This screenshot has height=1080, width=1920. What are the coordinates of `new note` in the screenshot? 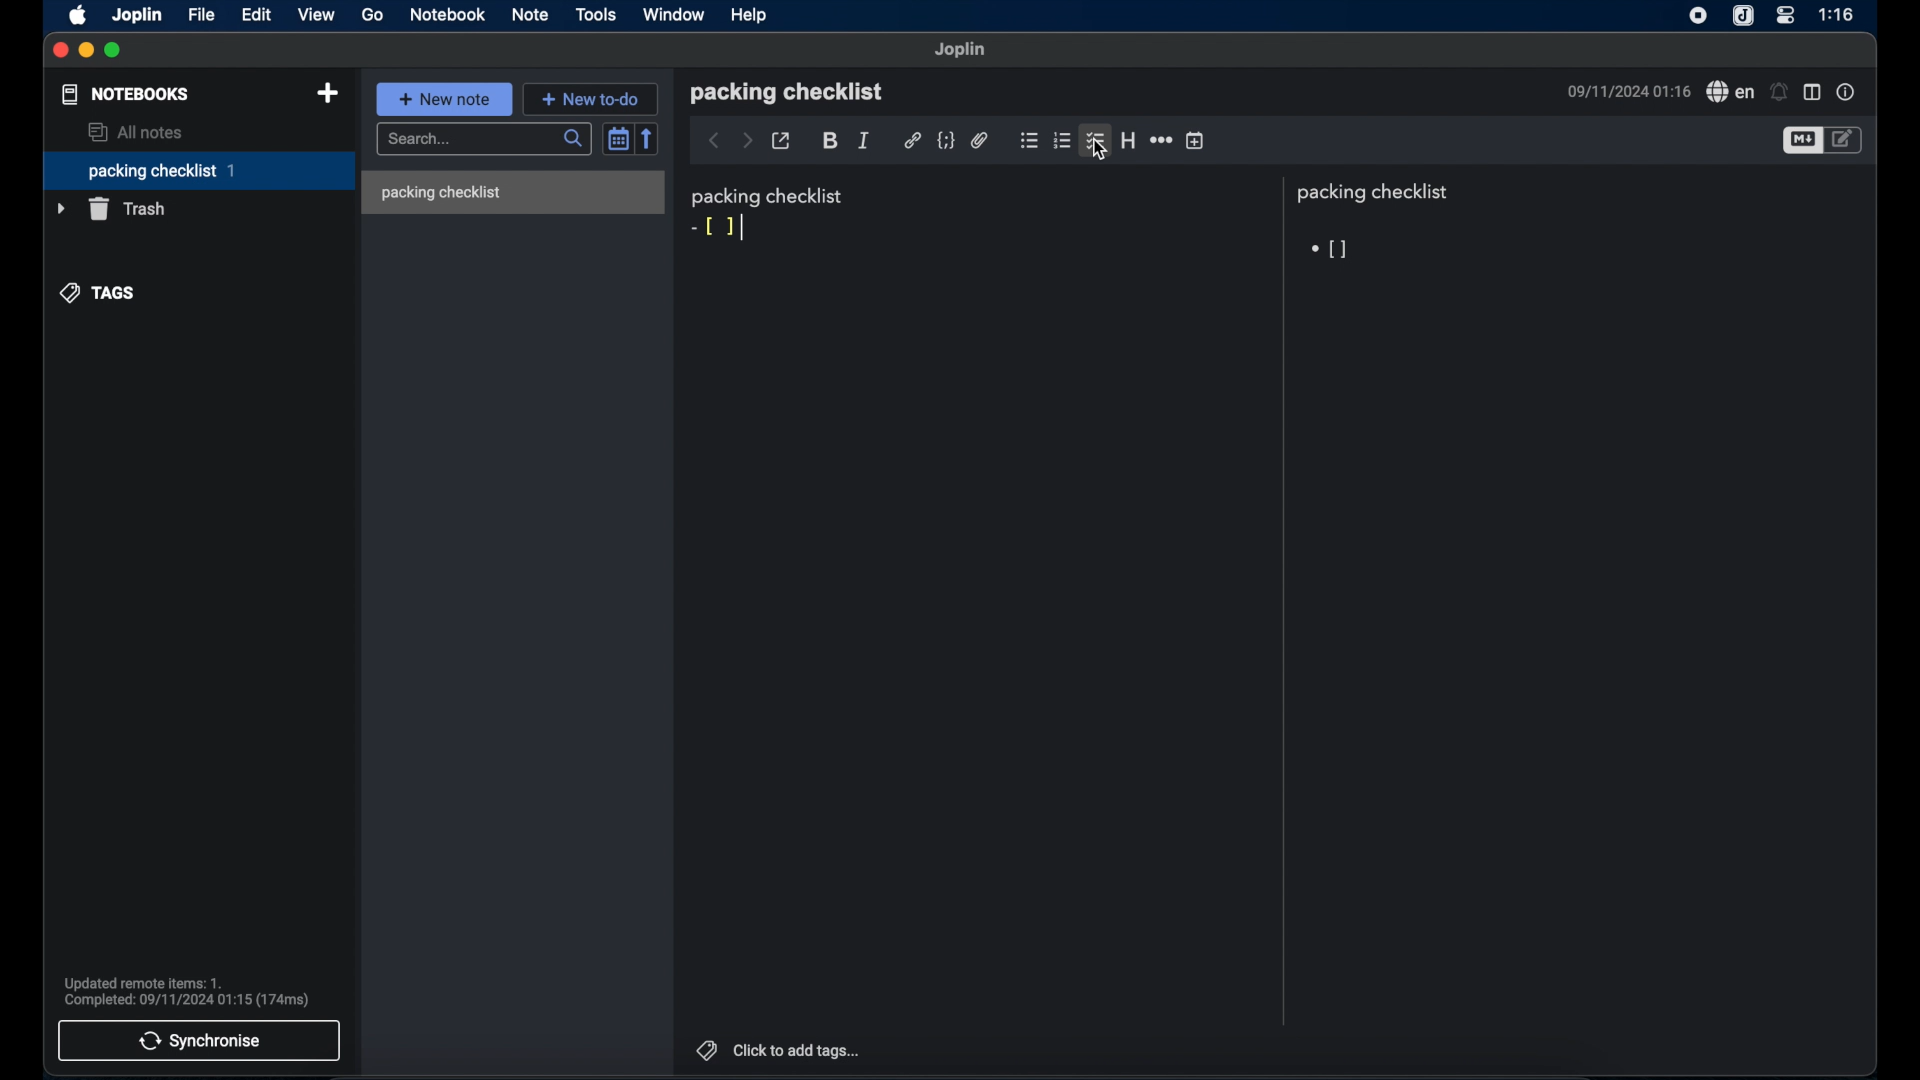 It's located at (445, 99).